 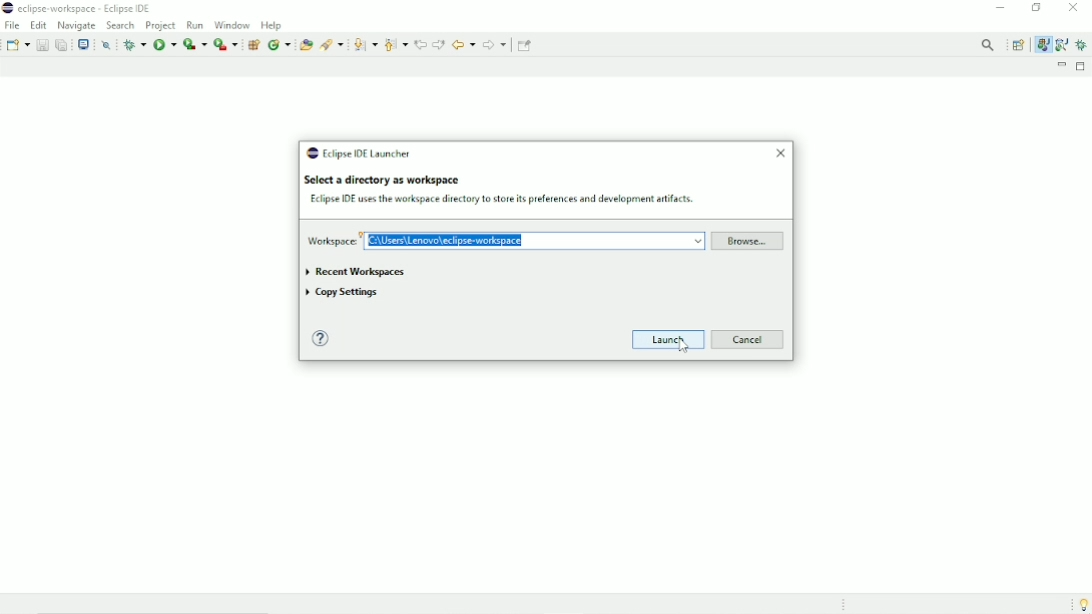 I want to click on Window, so click(x=231, y=25).